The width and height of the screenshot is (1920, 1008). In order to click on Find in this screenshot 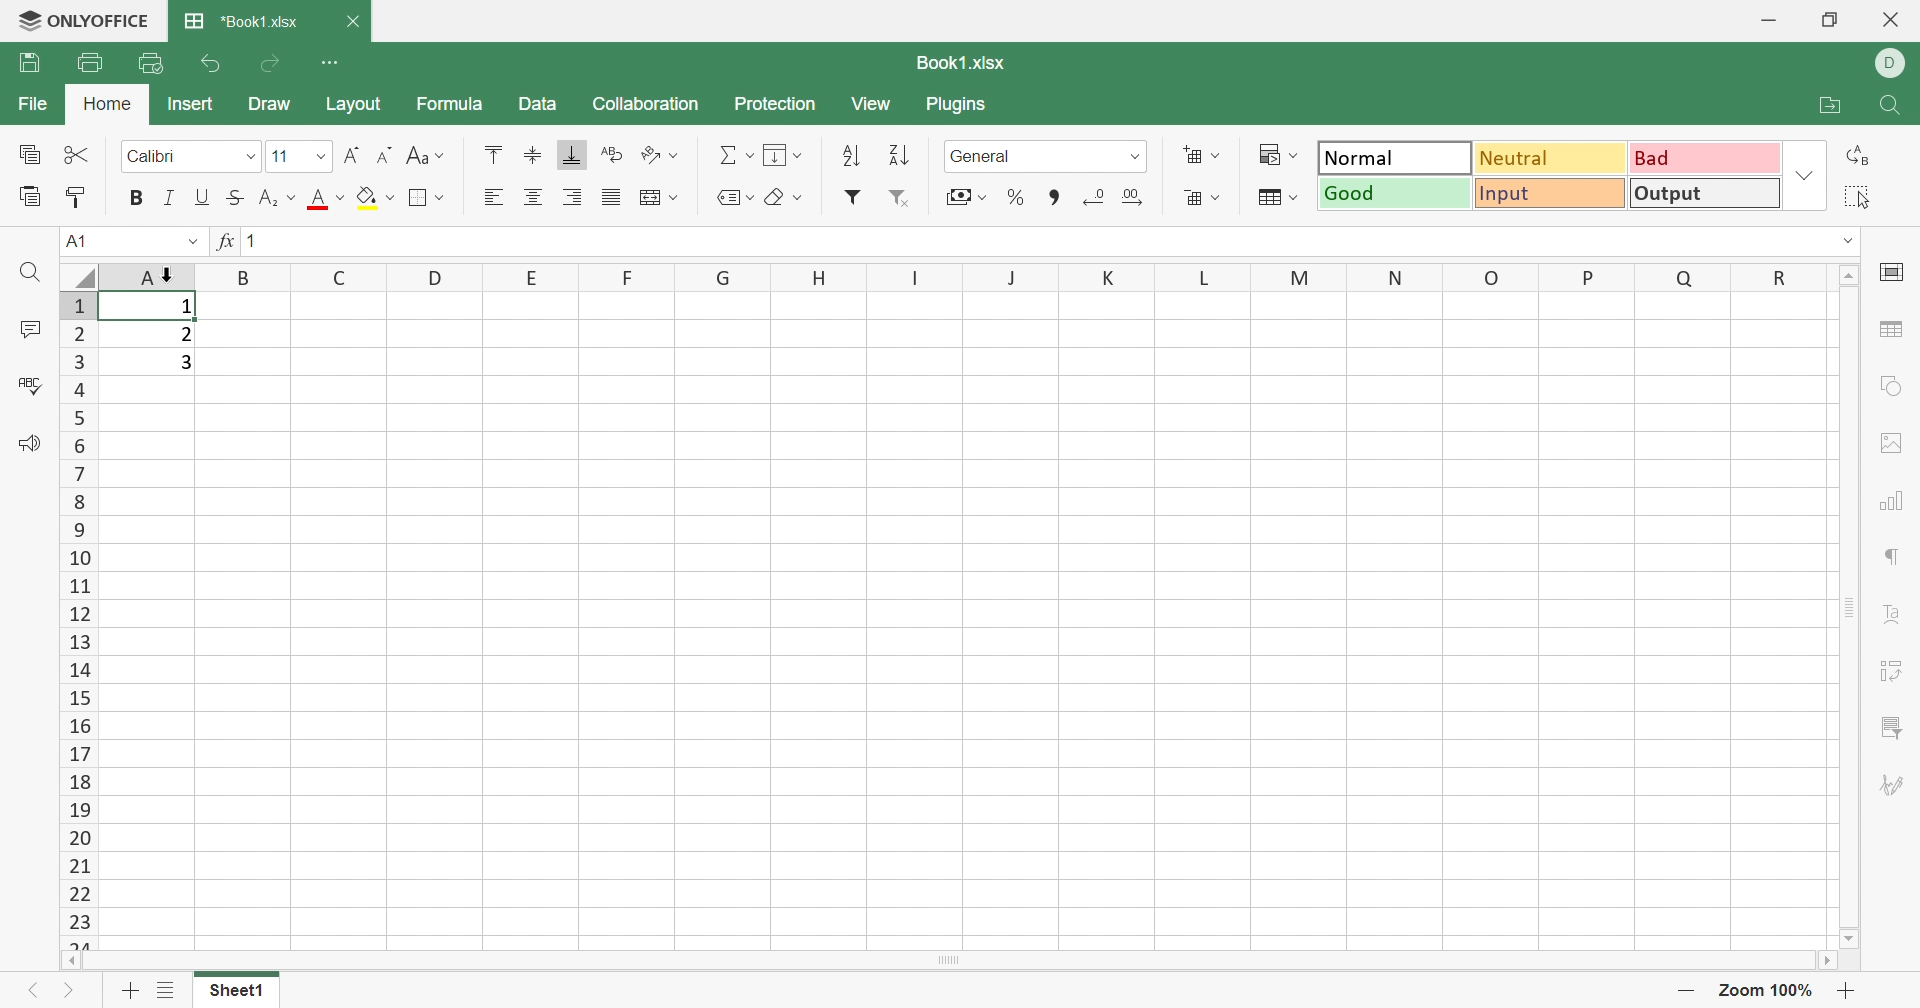, I will do `click(30, 272)`.